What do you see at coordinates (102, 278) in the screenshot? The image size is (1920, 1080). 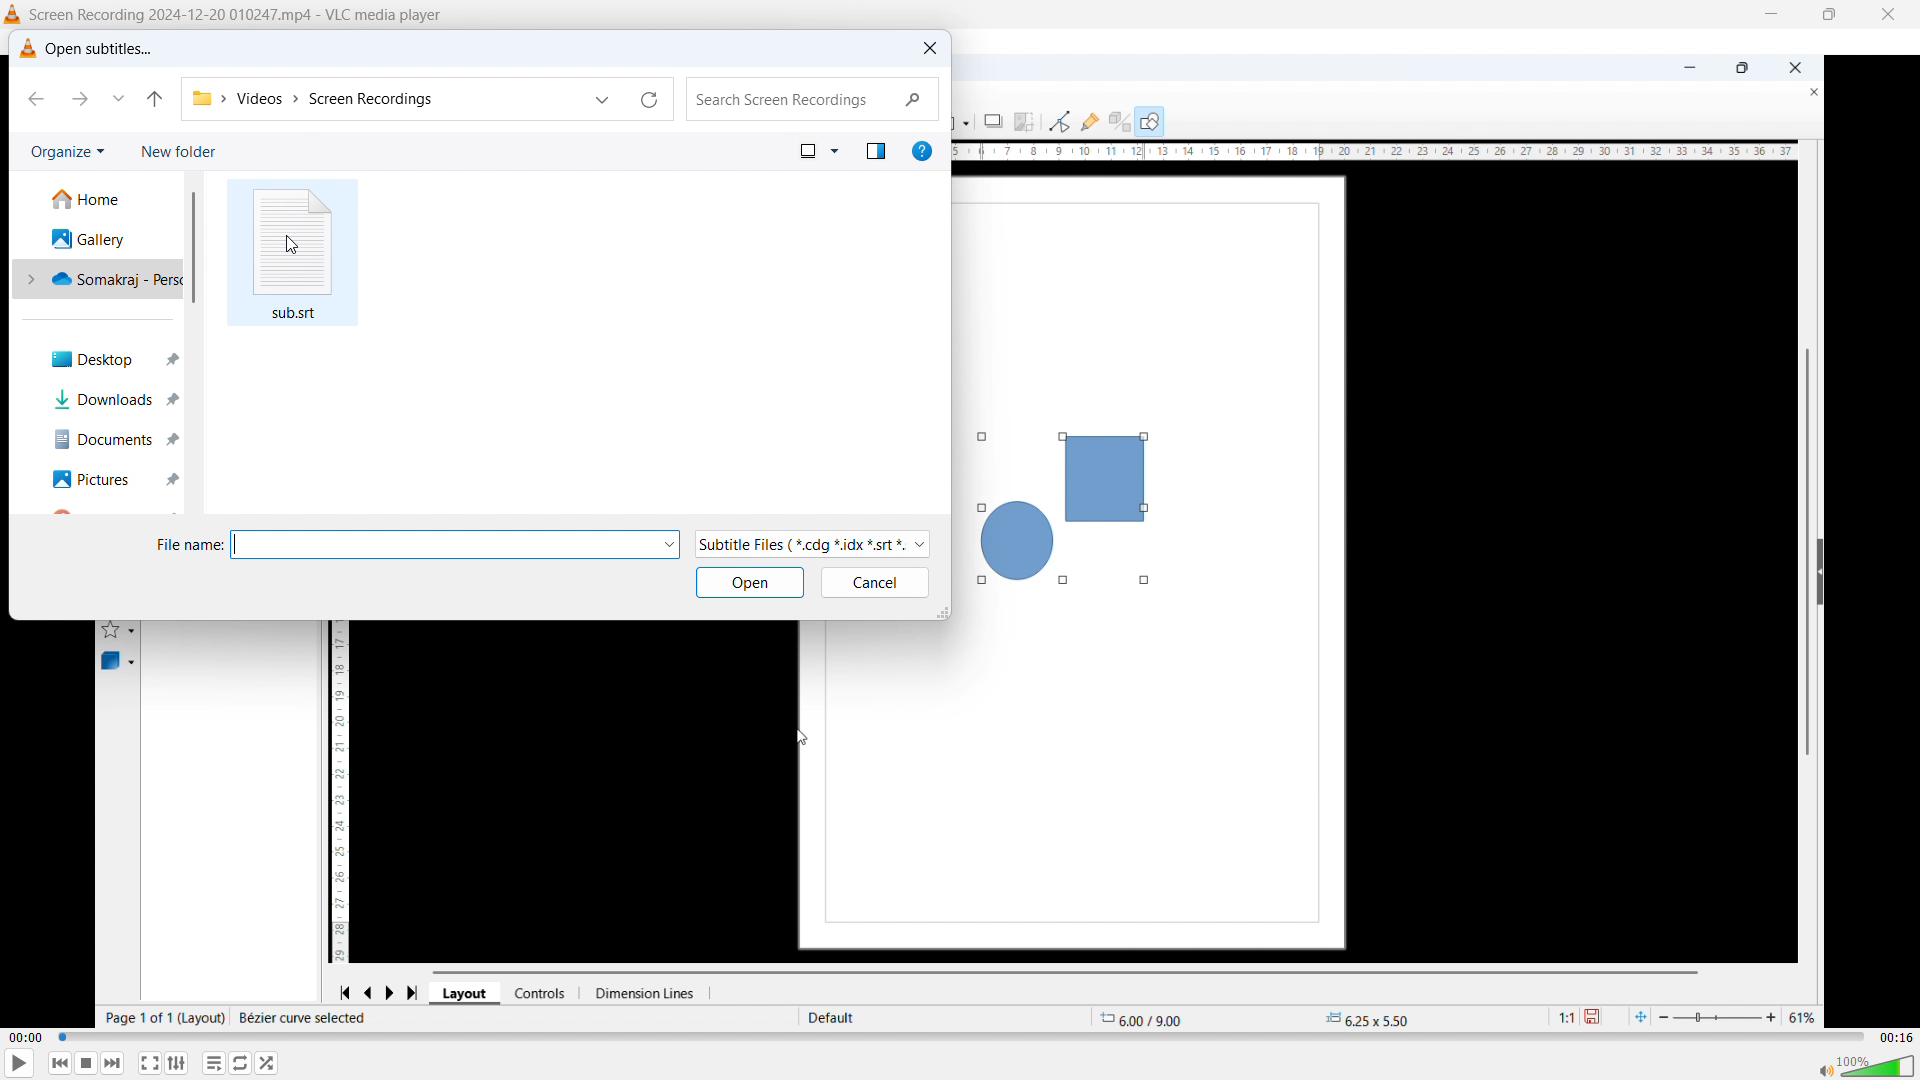 I see `Cloud folder ` at bounding box center [102, 278].